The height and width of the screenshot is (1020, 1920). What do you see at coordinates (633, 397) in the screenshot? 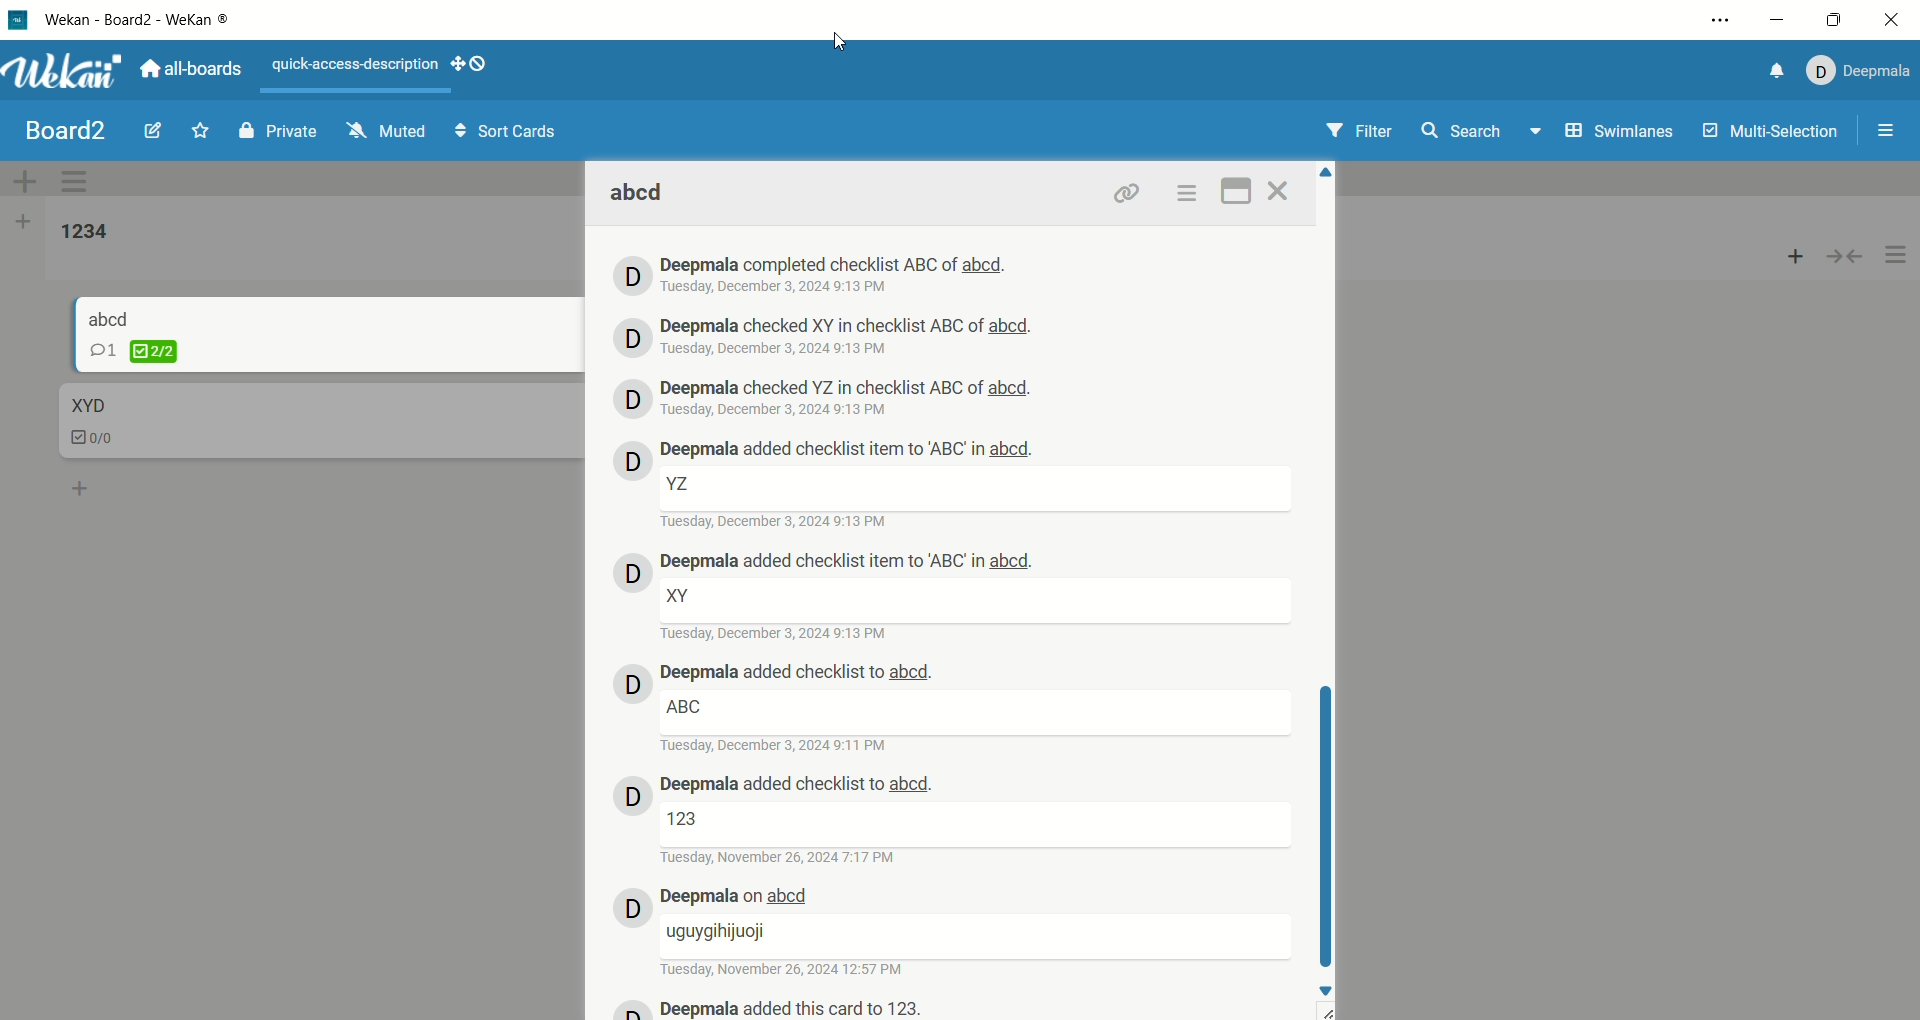
I see `avatar` at bounding box center [633, 397].